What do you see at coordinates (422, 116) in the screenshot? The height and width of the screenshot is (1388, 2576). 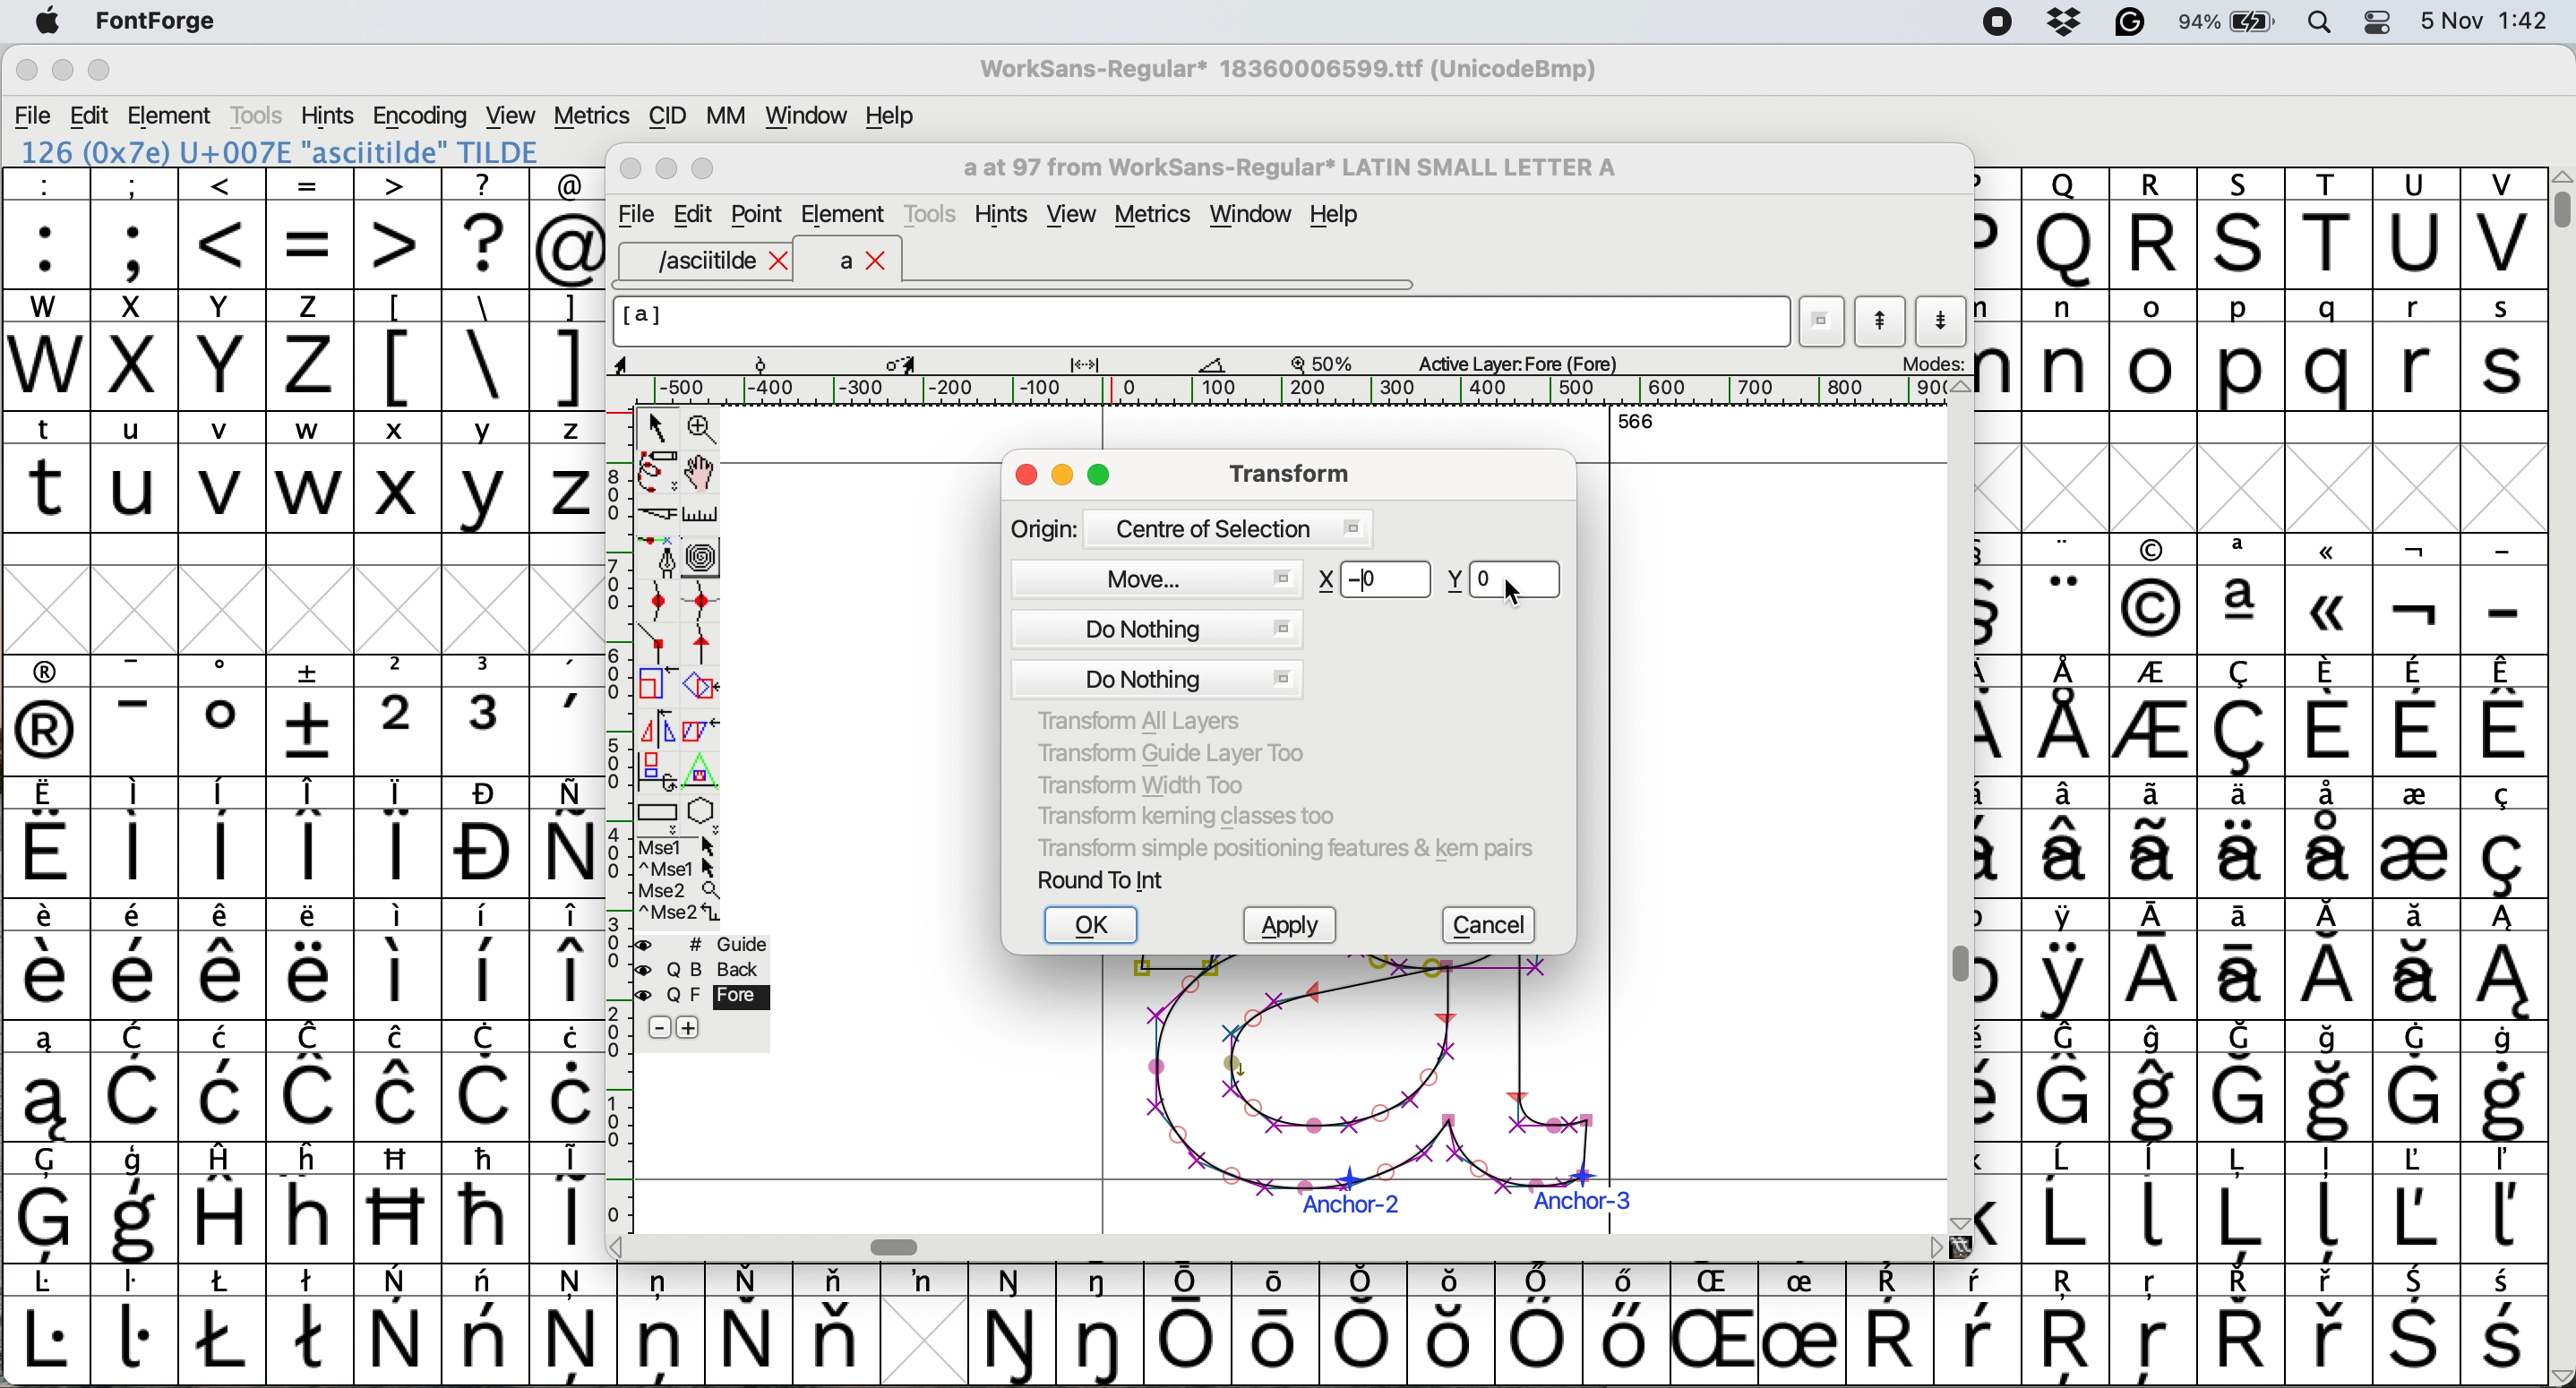 I see `encoding` at bounding box center [422, 116].